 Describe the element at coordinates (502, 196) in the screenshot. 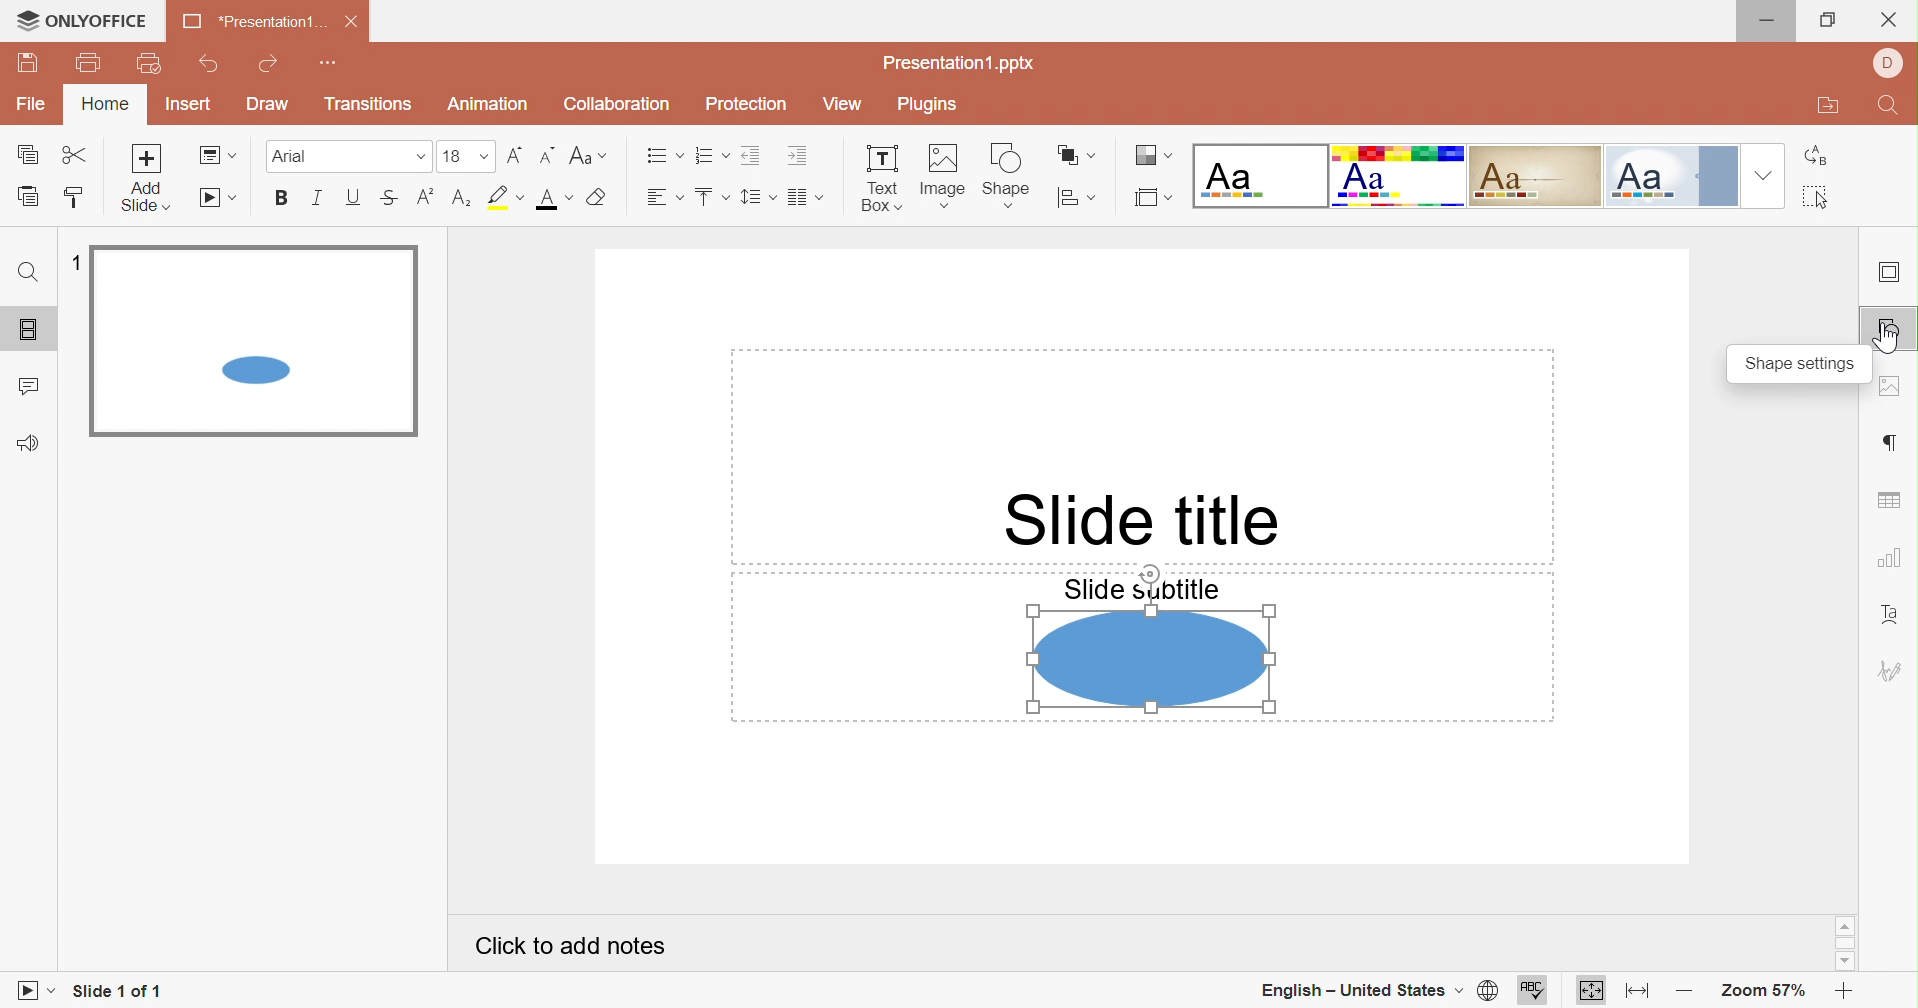

I see `Highlight color` at that location.